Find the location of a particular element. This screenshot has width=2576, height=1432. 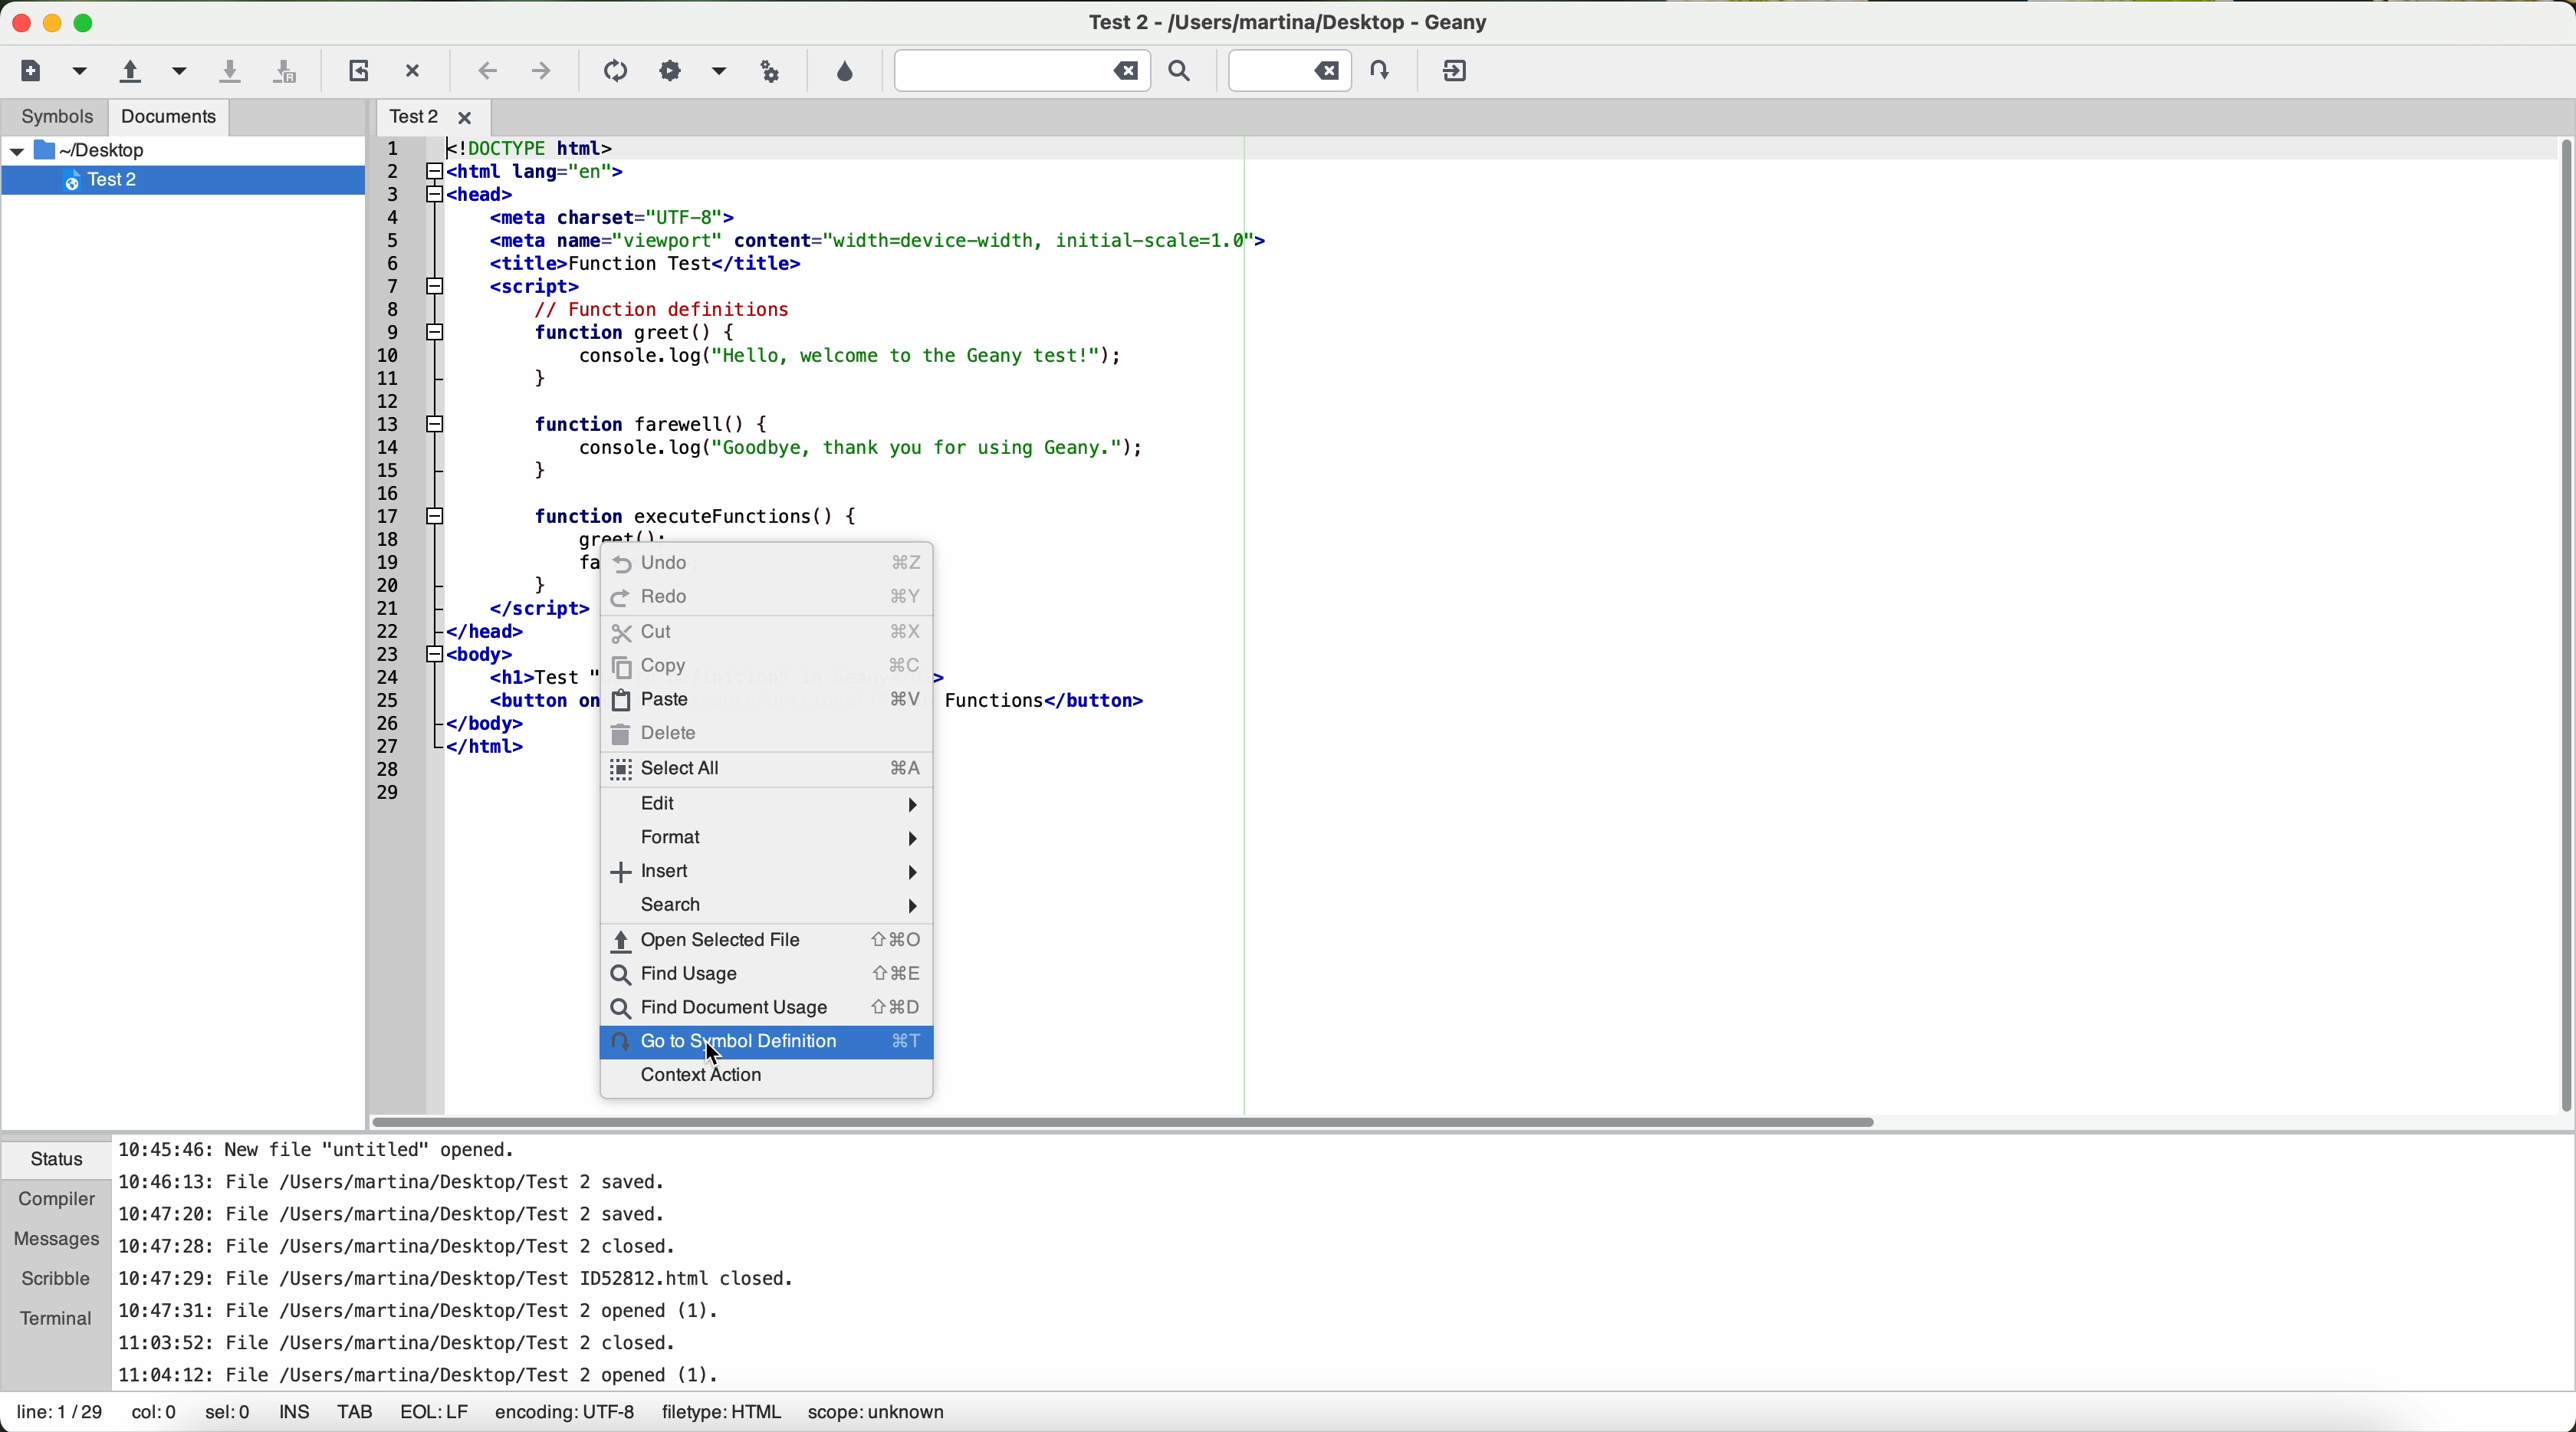

quit Geany is located at coordinates (1458, 75).